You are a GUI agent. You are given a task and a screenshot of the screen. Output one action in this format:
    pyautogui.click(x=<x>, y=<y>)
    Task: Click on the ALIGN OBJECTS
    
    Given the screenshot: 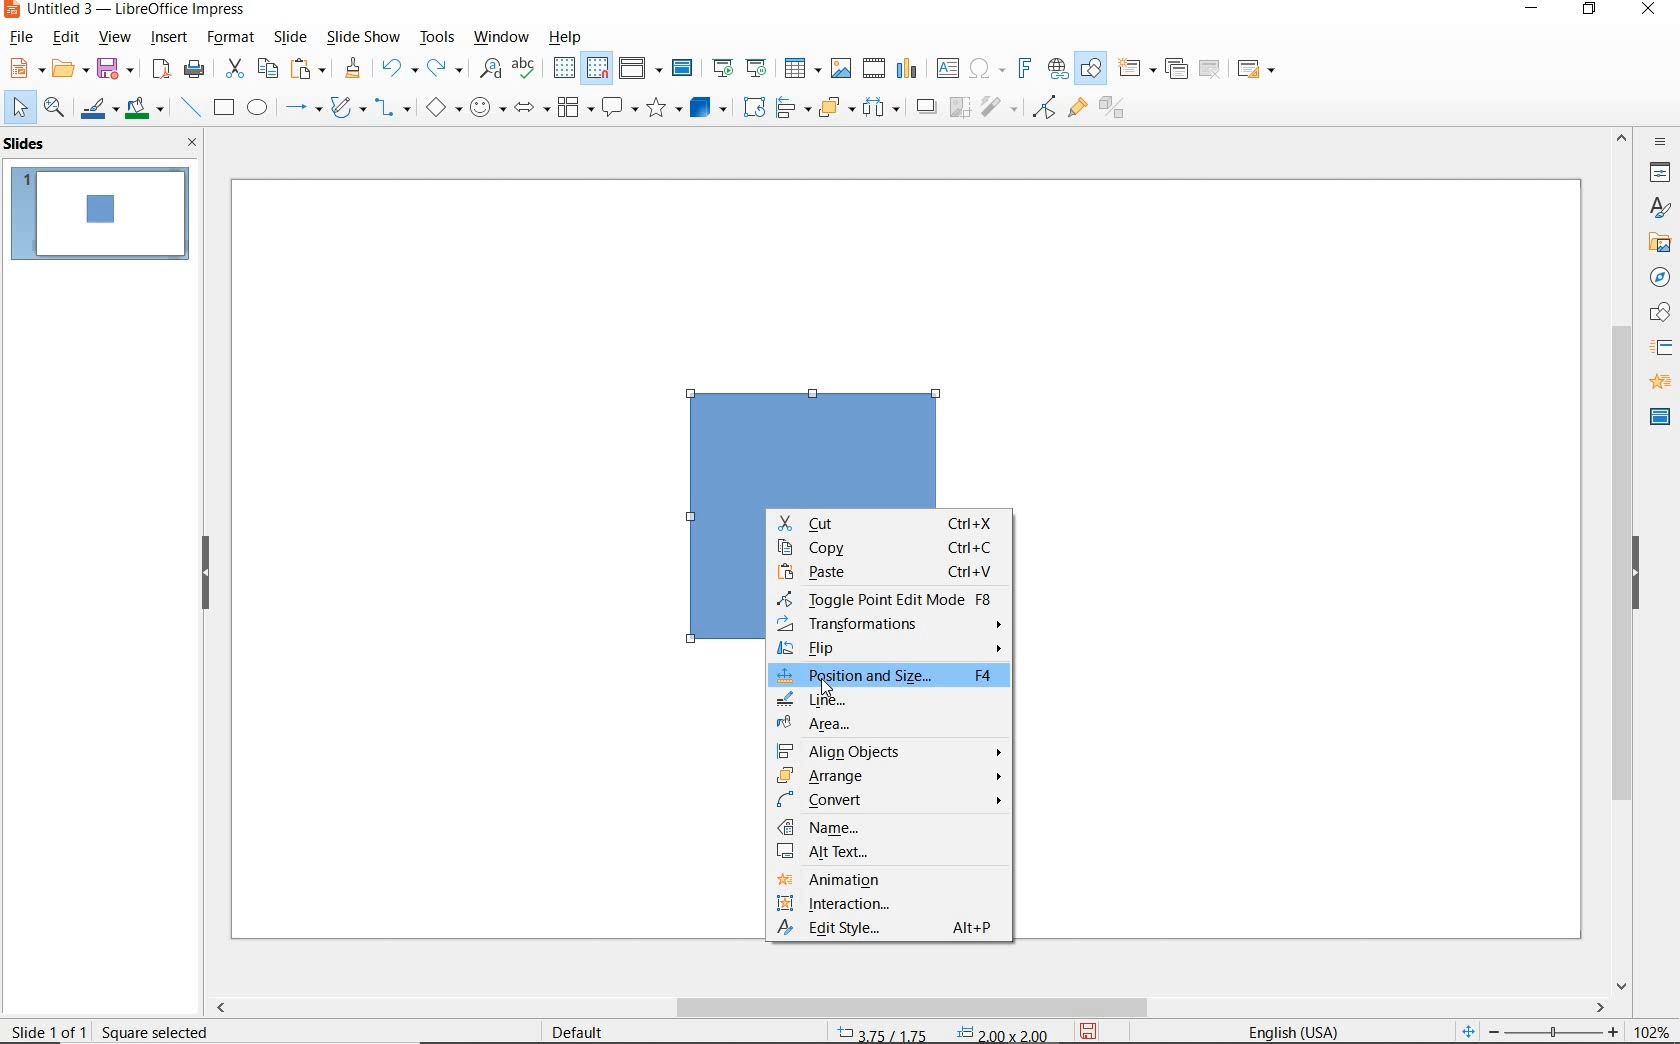 What is the action you would take?
    pyautogui.click(x=887, y=754)
    